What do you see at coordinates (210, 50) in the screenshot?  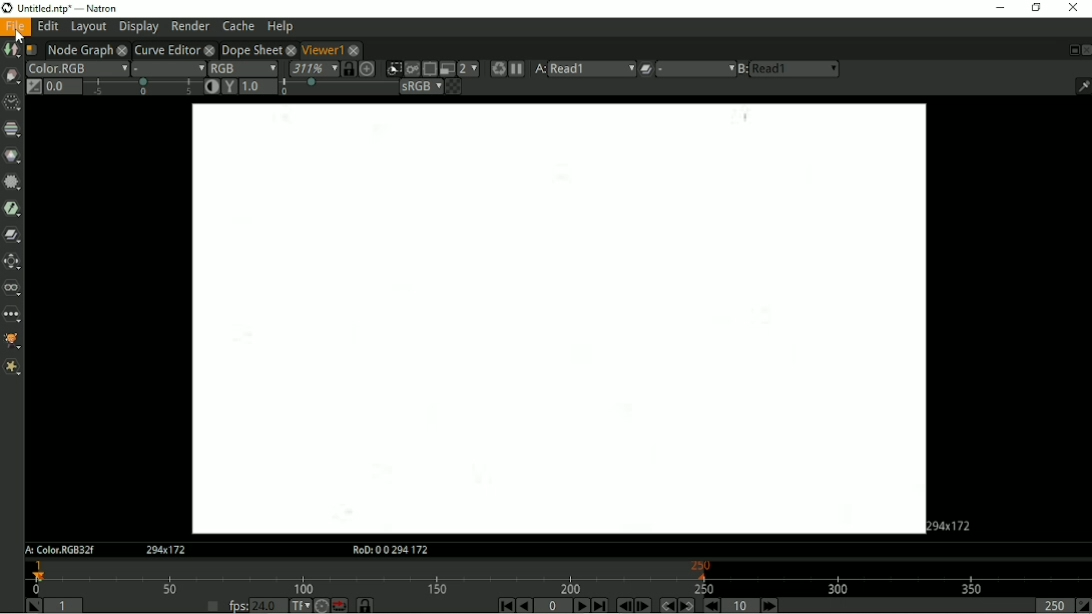 I see `close` at bounding box center [210, 50].